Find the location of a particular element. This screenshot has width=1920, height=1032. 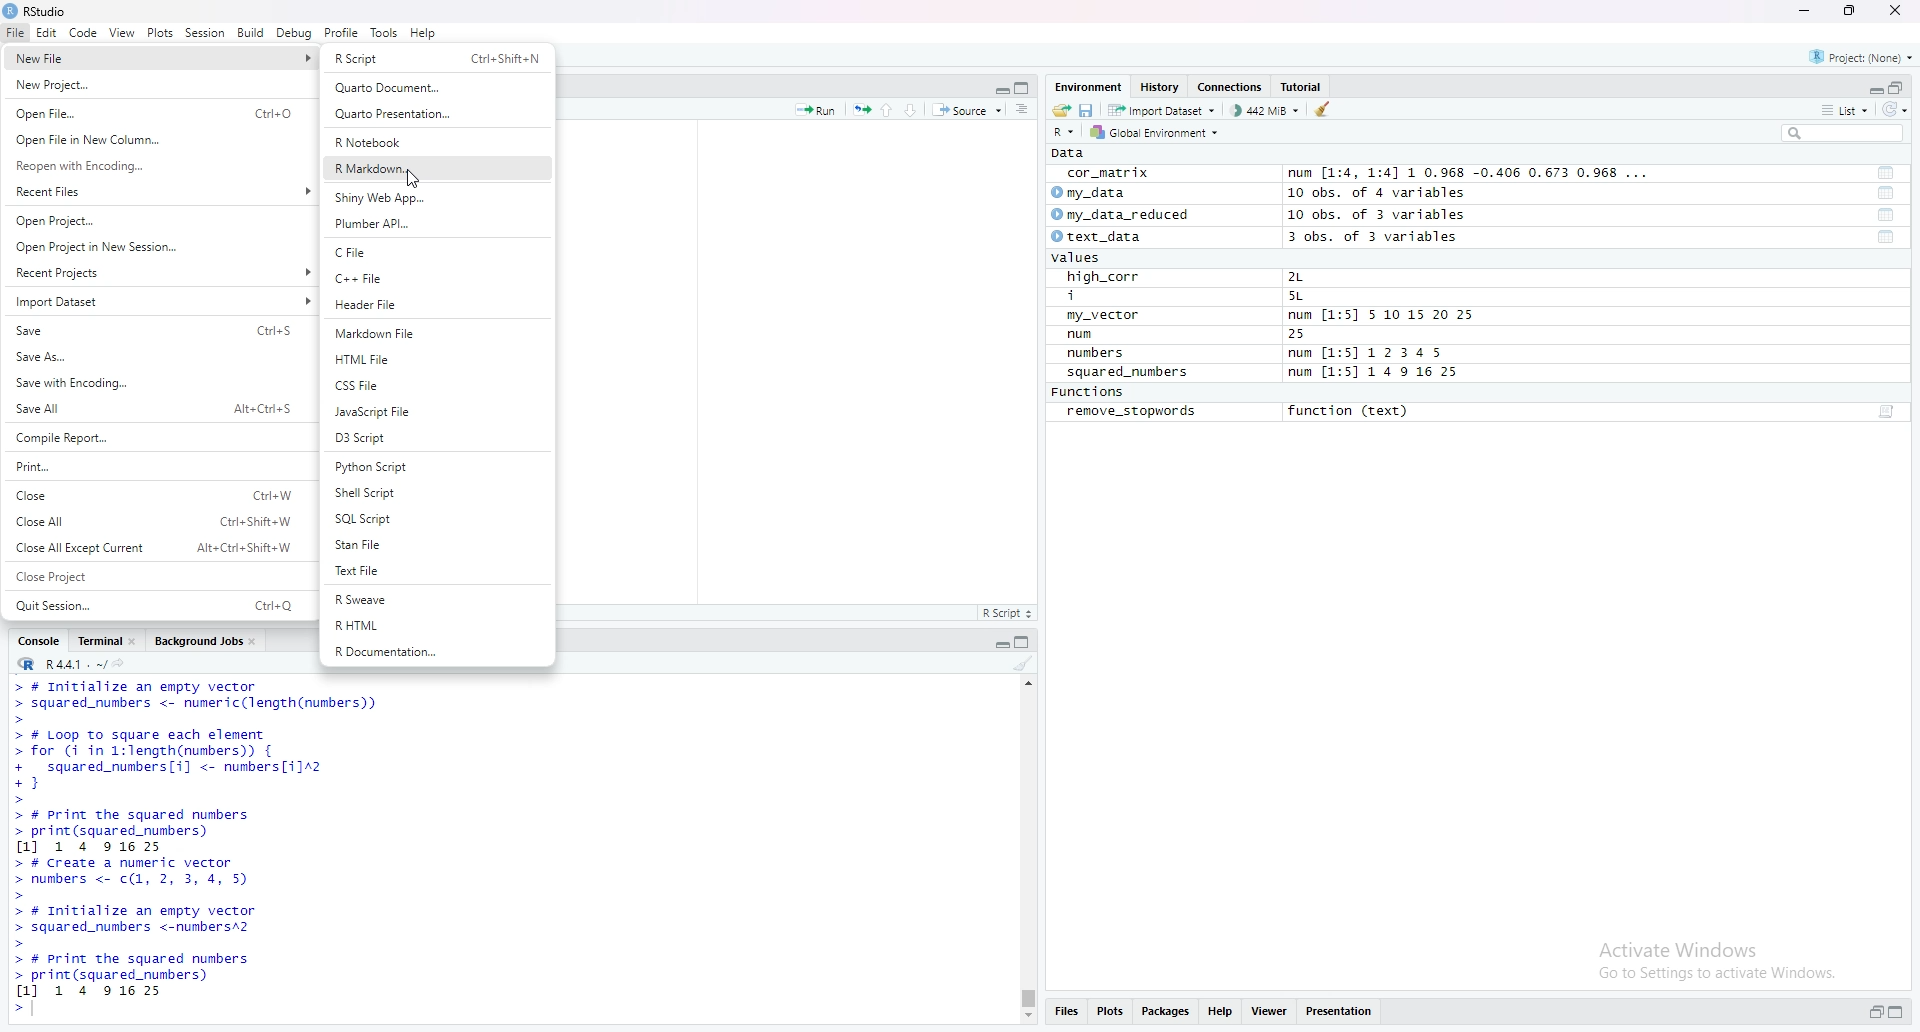

Recent Files is located at coordinates (157, 191).